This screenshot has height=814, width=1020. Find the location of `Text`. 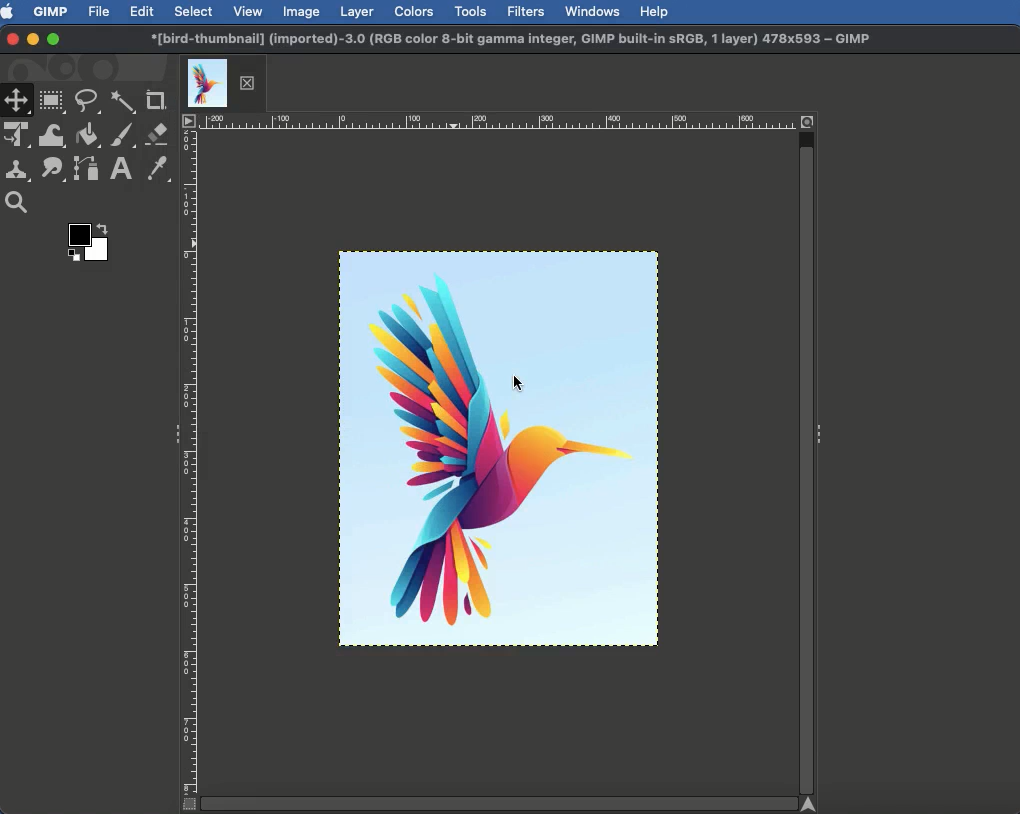

Text is located at coordinates (118, 170).